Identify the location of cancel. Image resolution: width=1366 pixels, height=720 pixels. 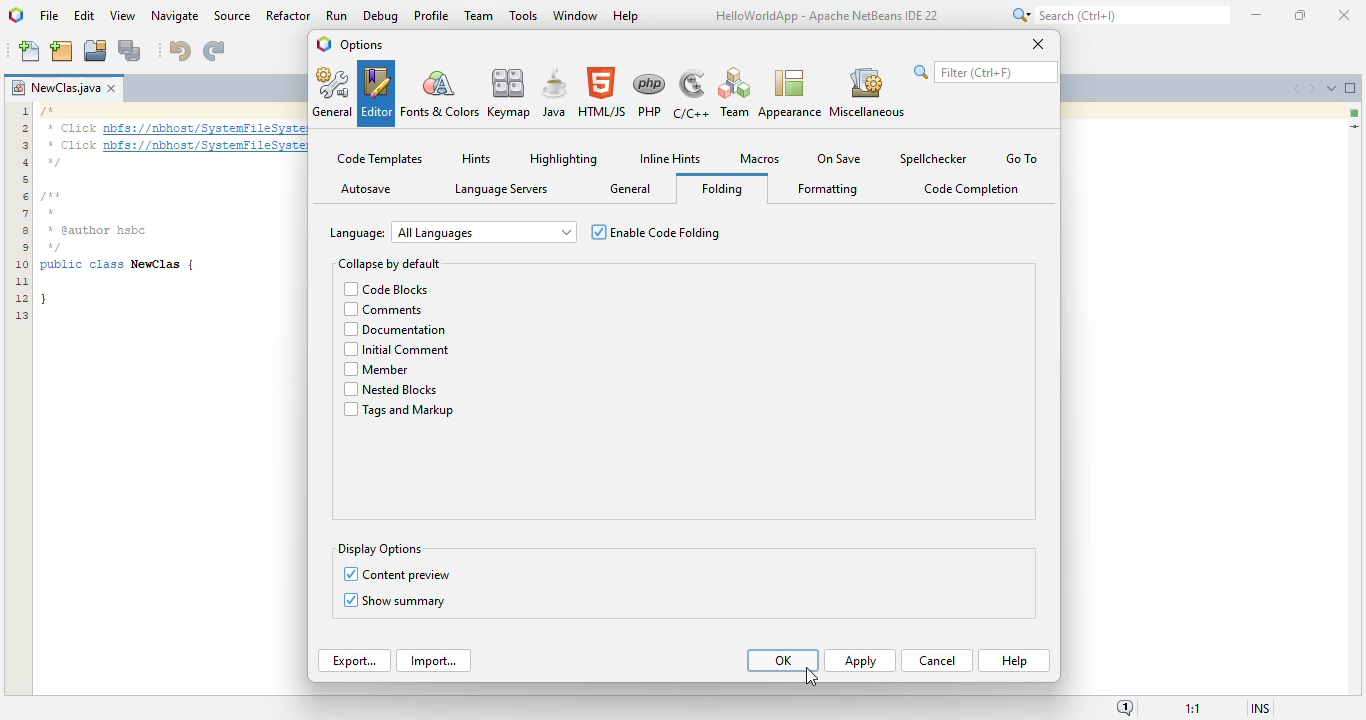
(937, 661).